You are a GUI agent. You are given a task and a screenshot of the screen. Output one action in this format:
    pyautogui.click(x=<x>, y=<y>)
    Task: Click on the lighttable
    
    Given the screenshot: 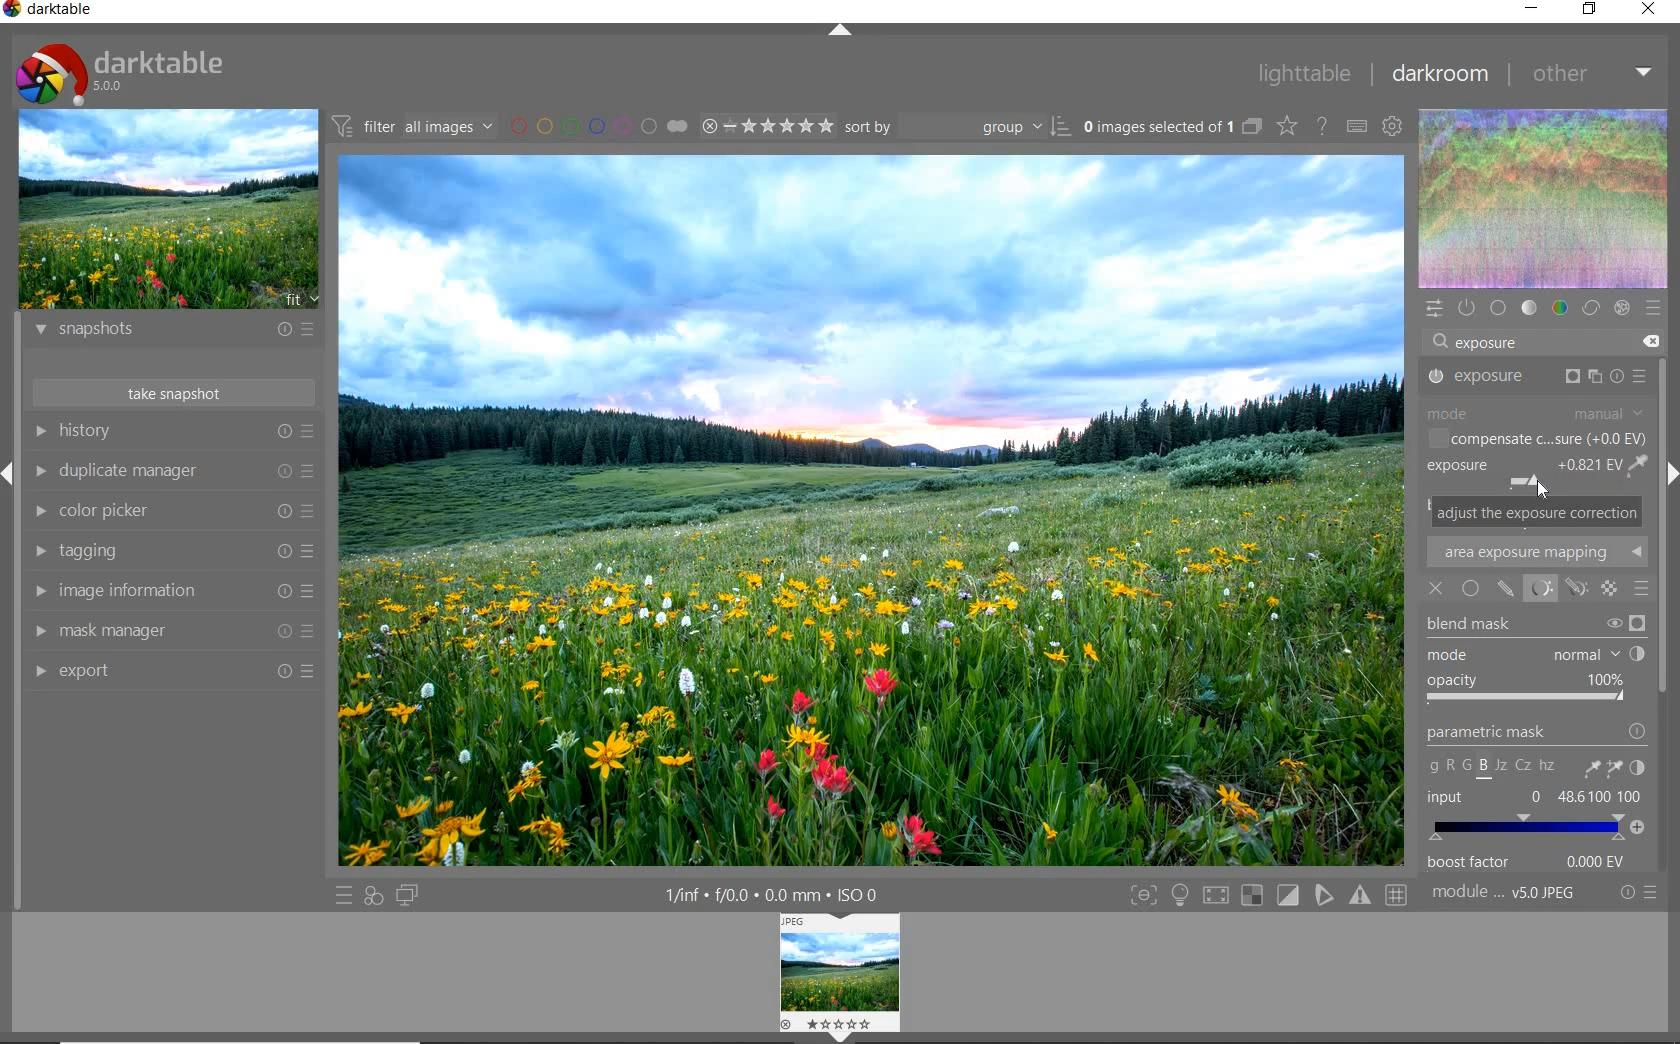 What is the action you would take?
    pyautogui.click(x=1306, y=76)
    